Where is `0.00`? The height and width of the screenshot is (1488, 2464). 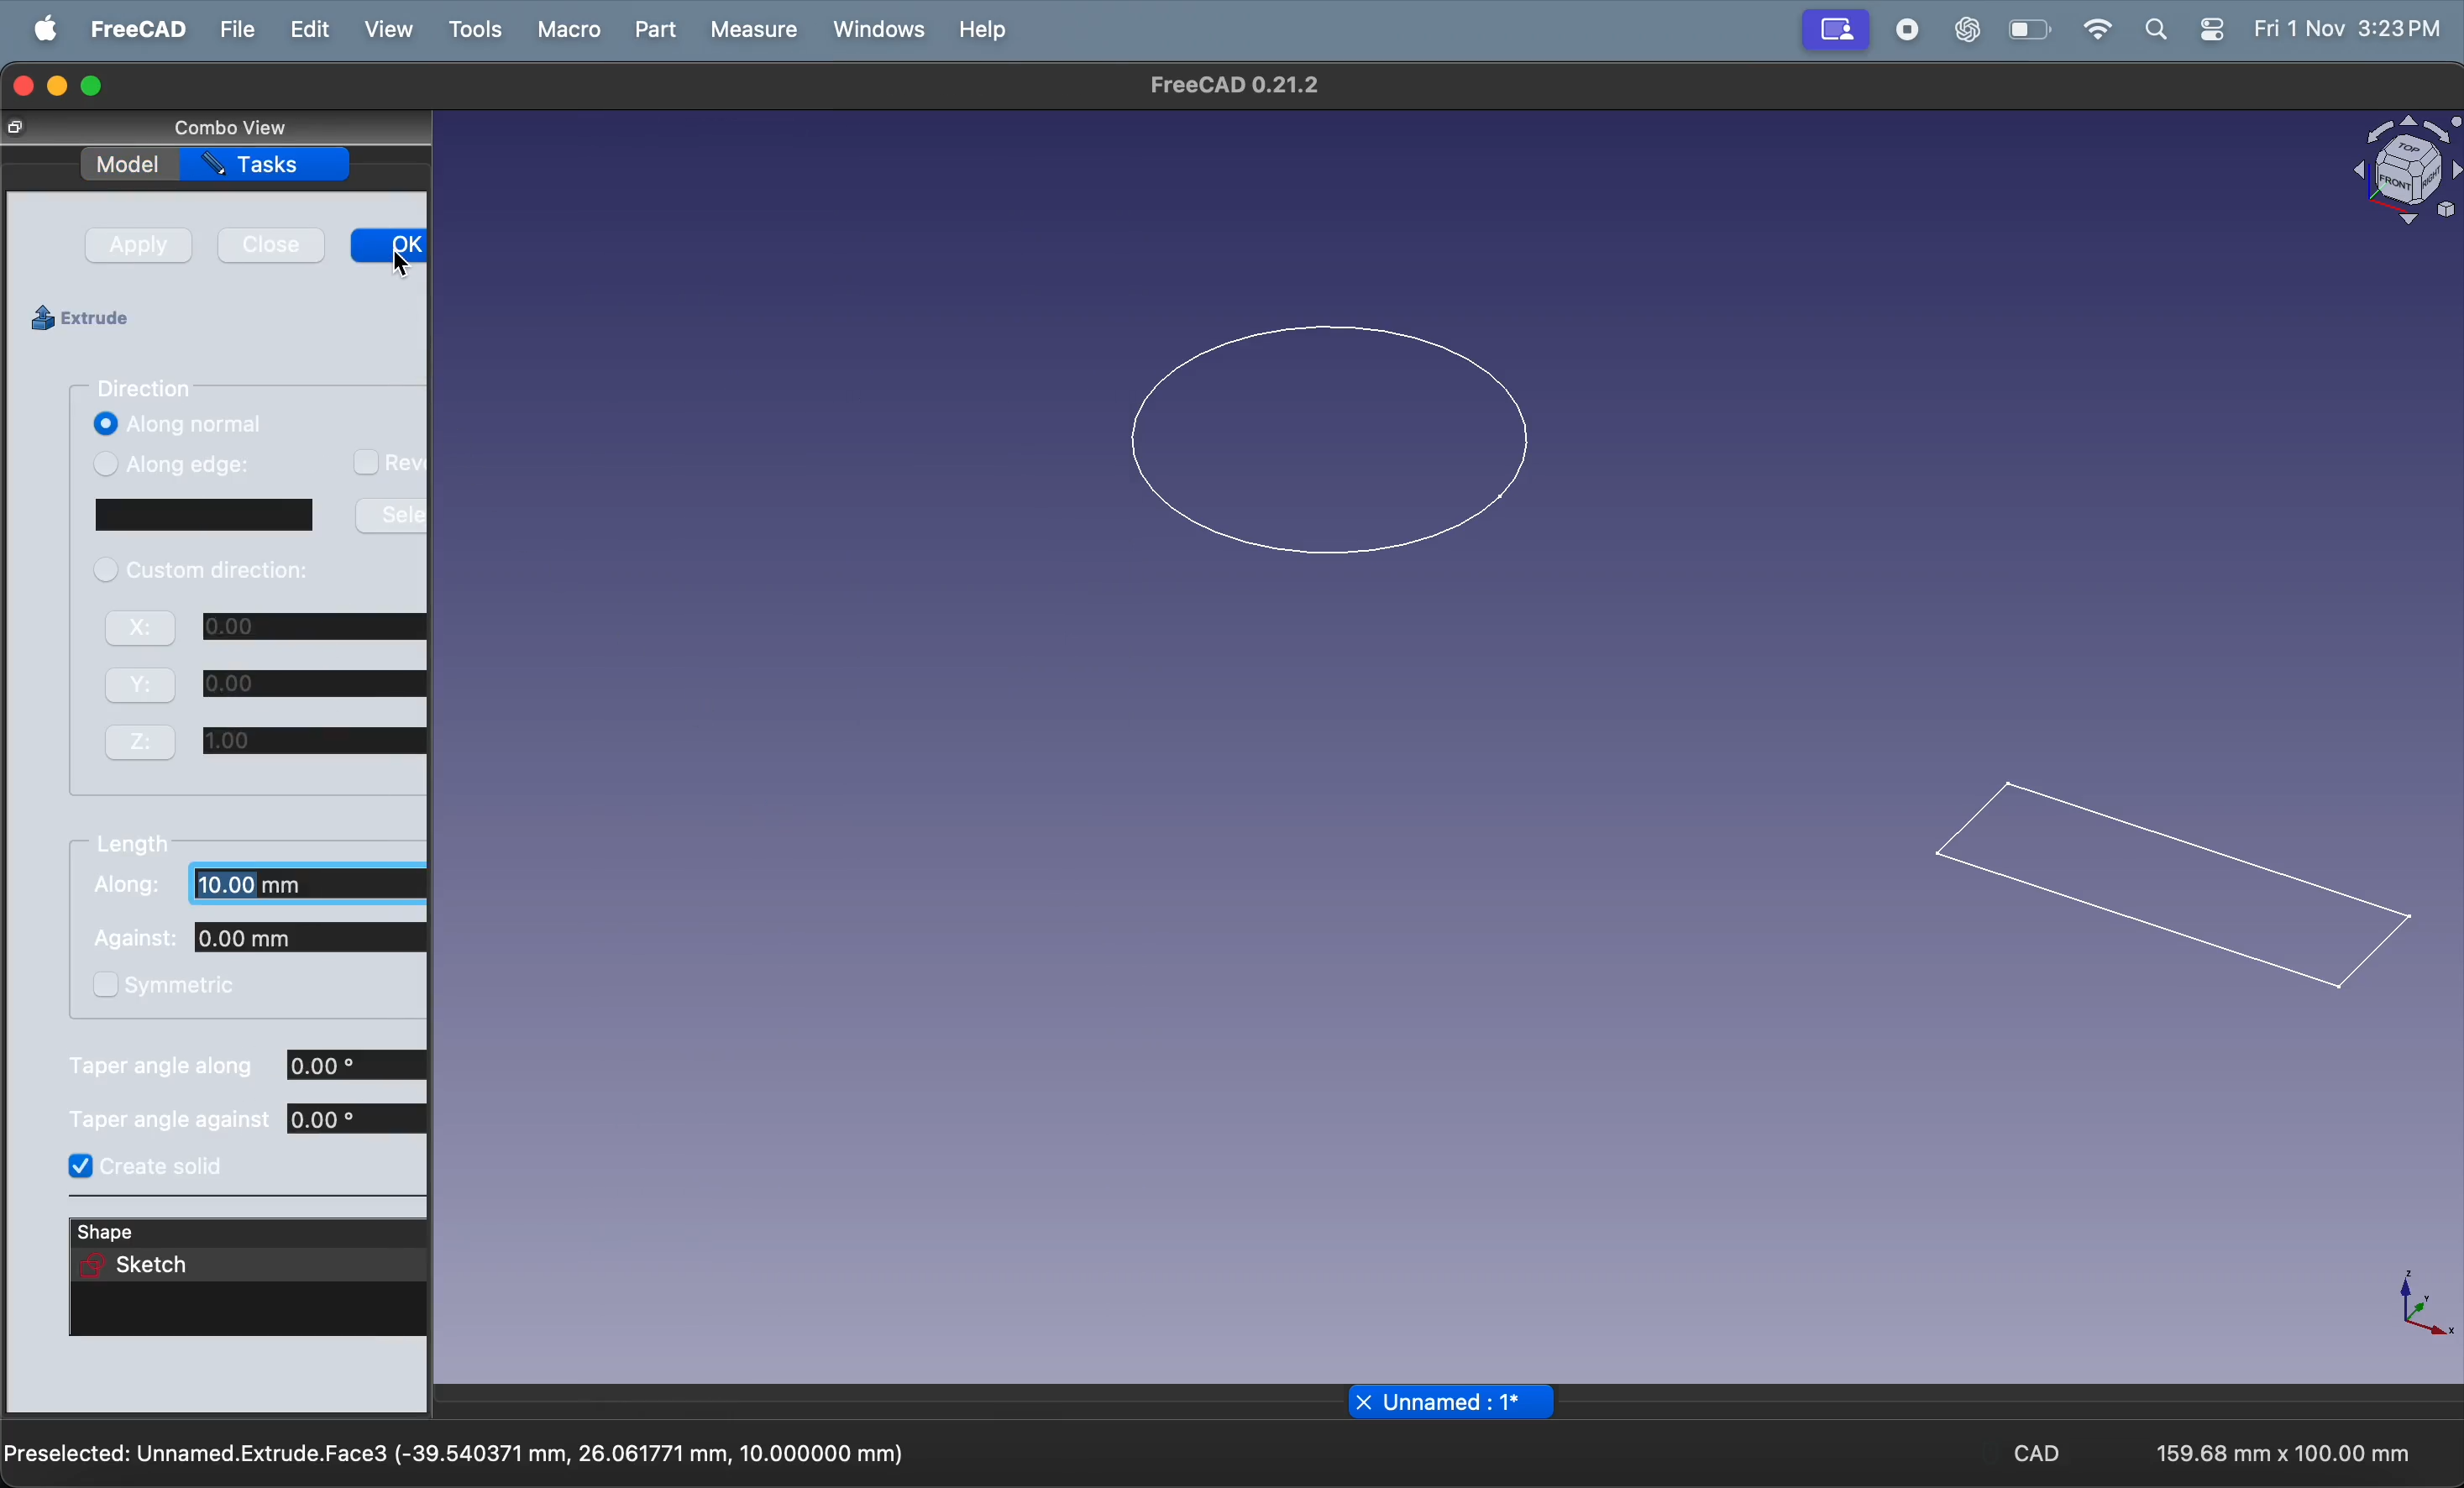
0.00 is located at coordinates (316, 627).